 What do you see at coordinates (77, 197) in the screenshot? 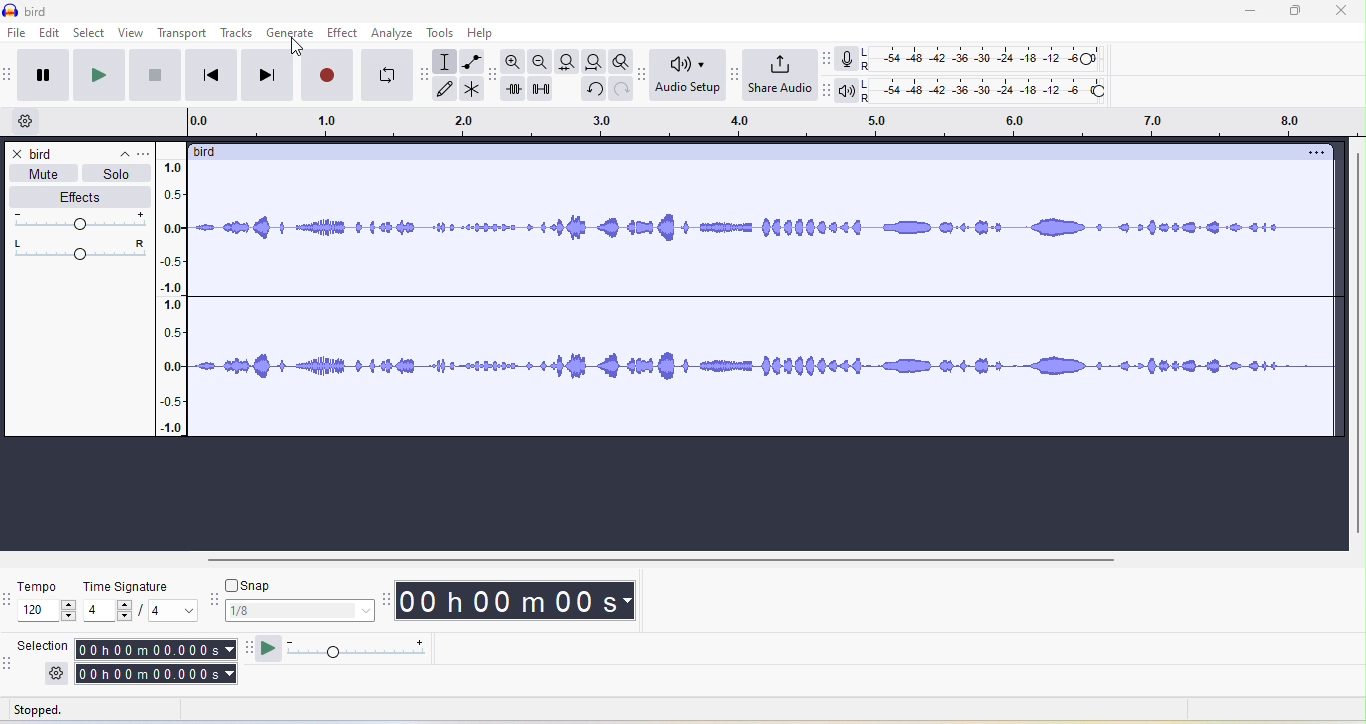
I see `effect` at bounding box center [77, 197].